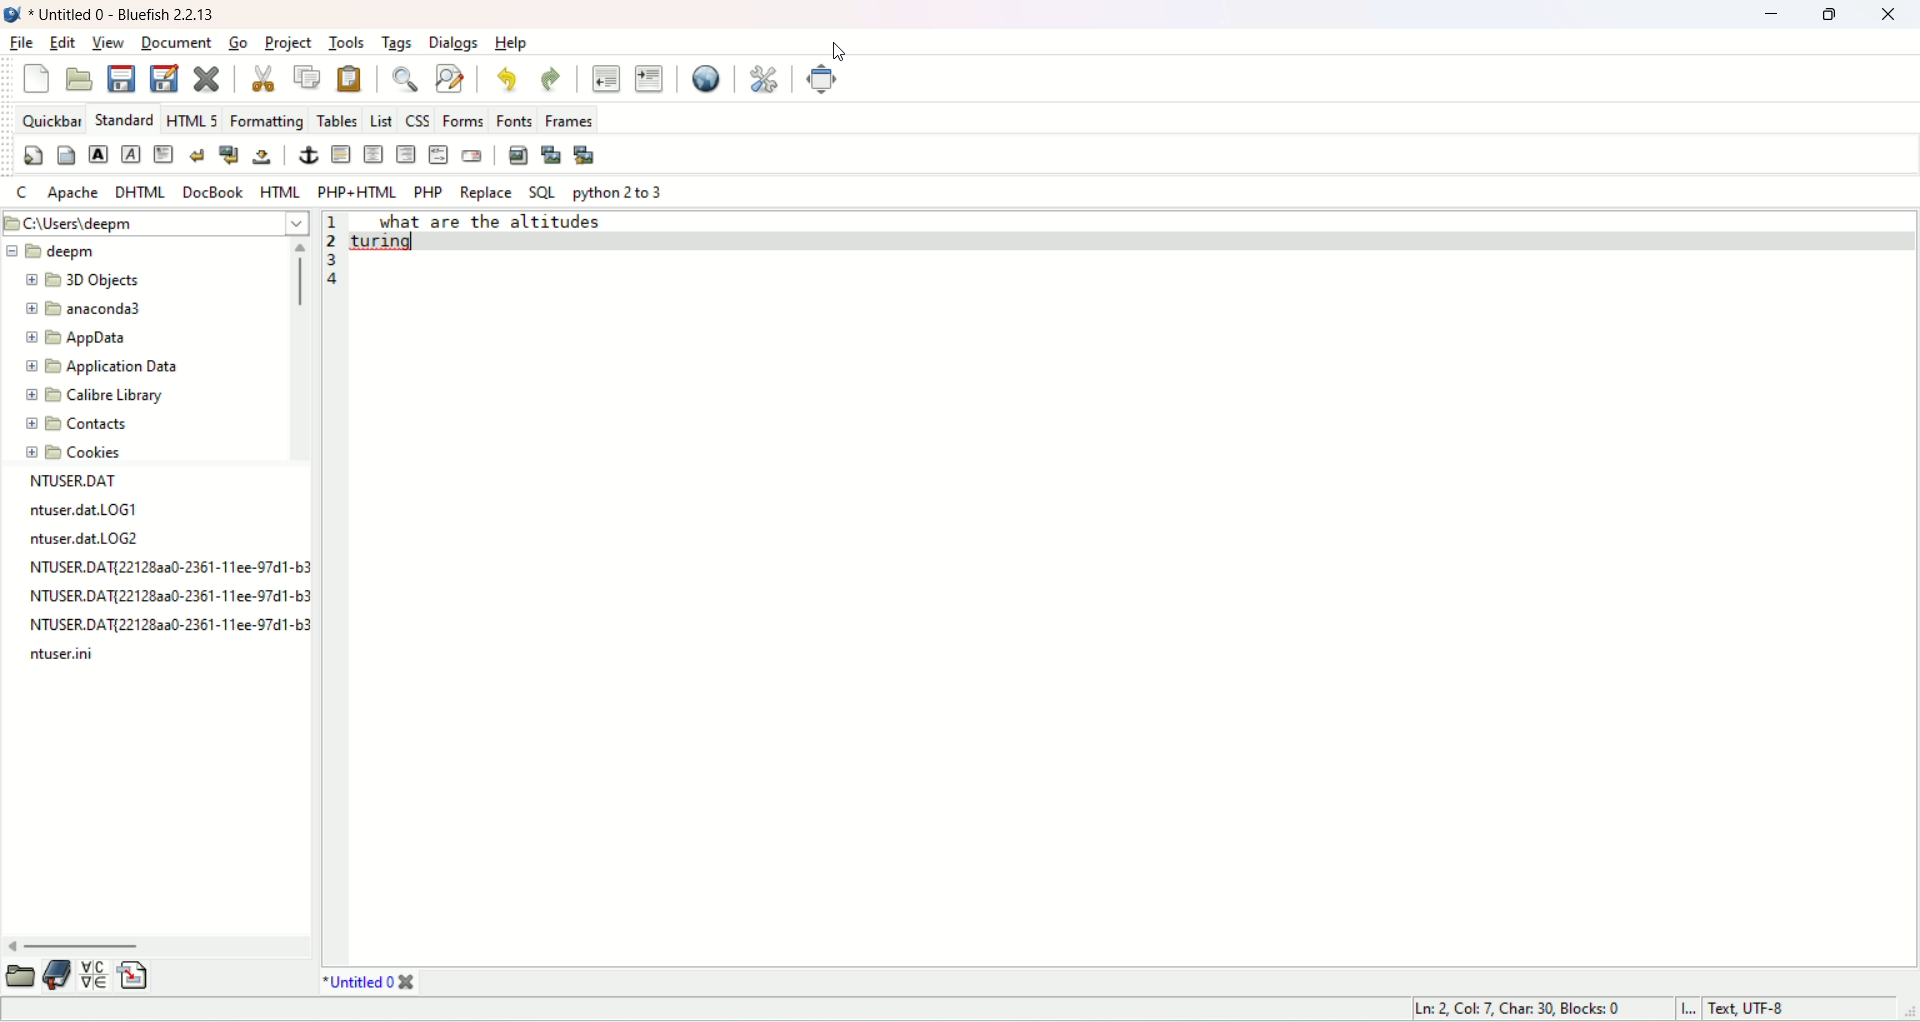  What do you see at coordinates (166, 154) in the screenshot?
I see `paragraph` at bounding box center [166, 154].